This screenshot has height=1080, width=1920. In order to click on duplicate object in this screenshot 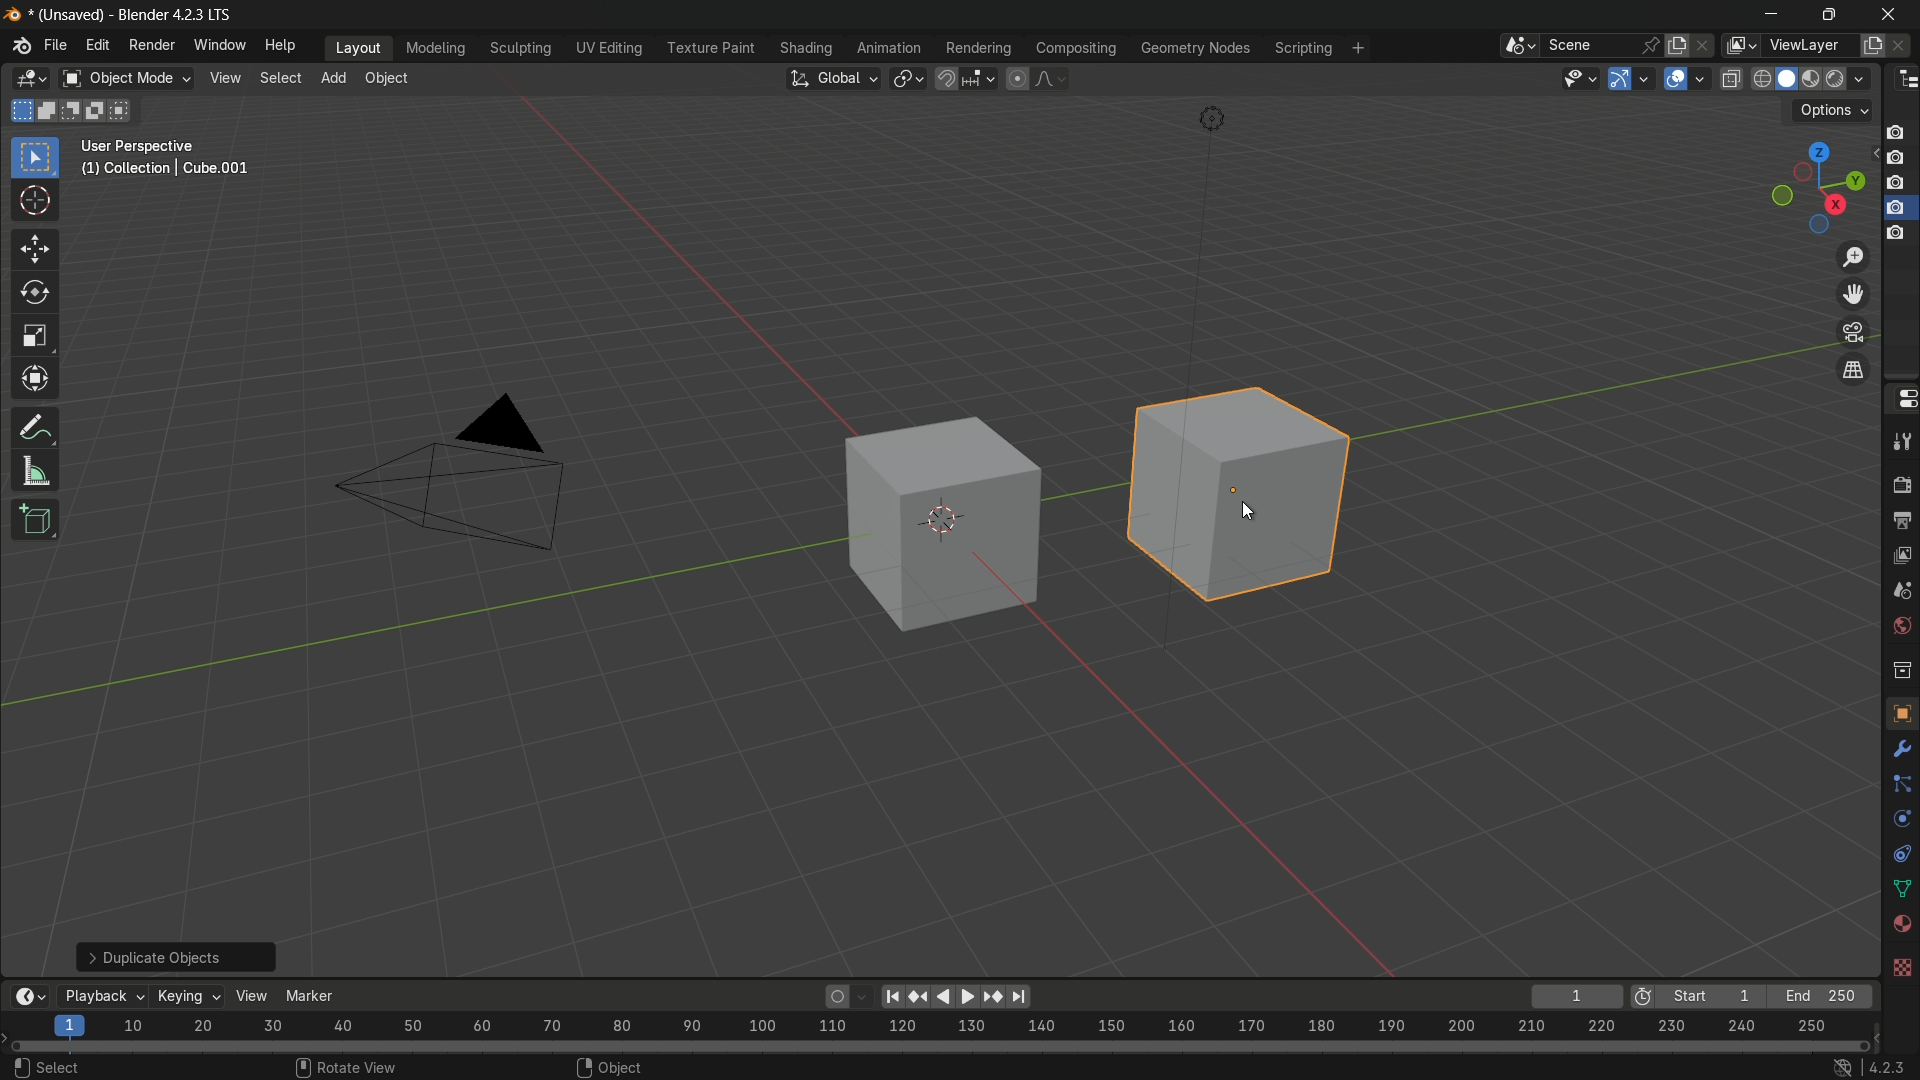, I will do `click(1246, 506)`.